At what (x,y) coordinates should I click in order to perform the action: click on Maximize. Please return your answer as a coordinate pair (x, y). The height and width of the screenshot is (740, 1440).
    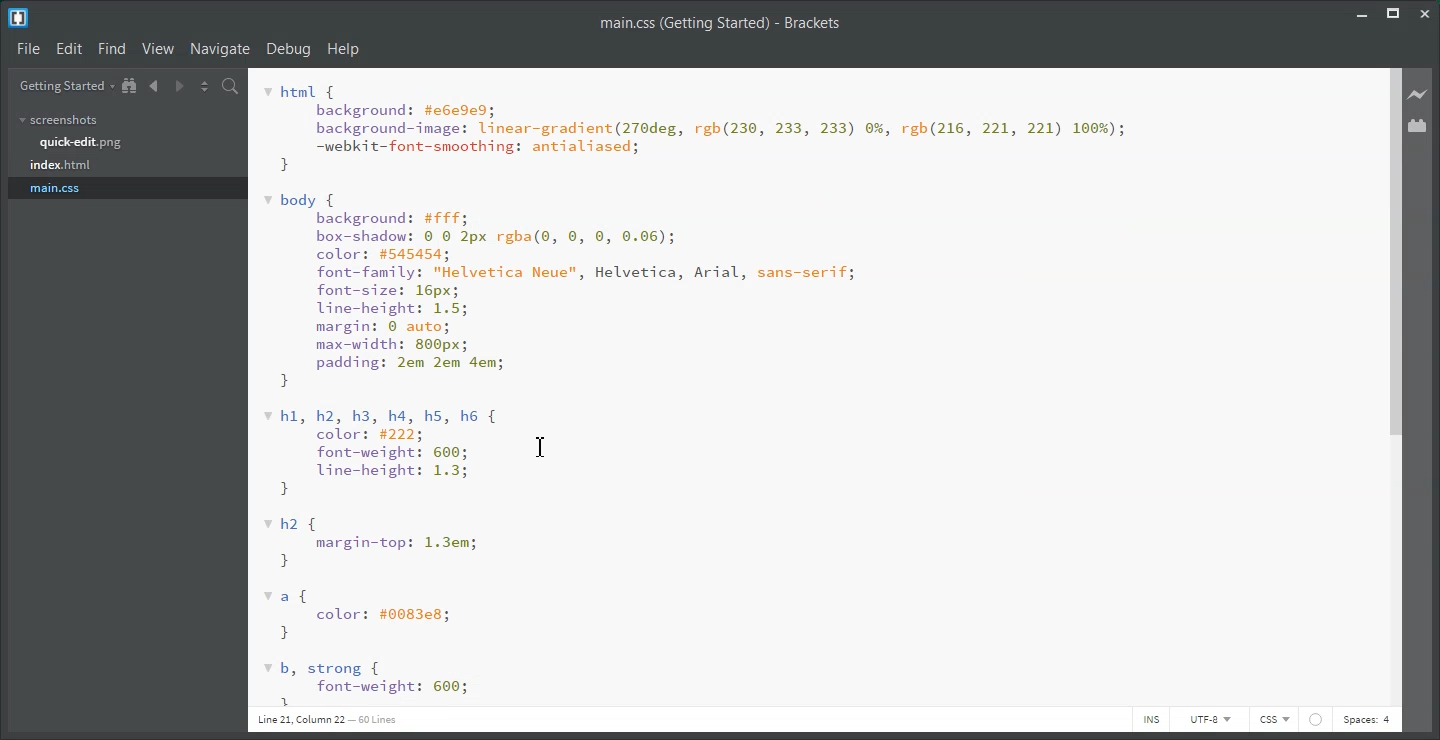
    Looking at the image, I should click on (1396, 14).